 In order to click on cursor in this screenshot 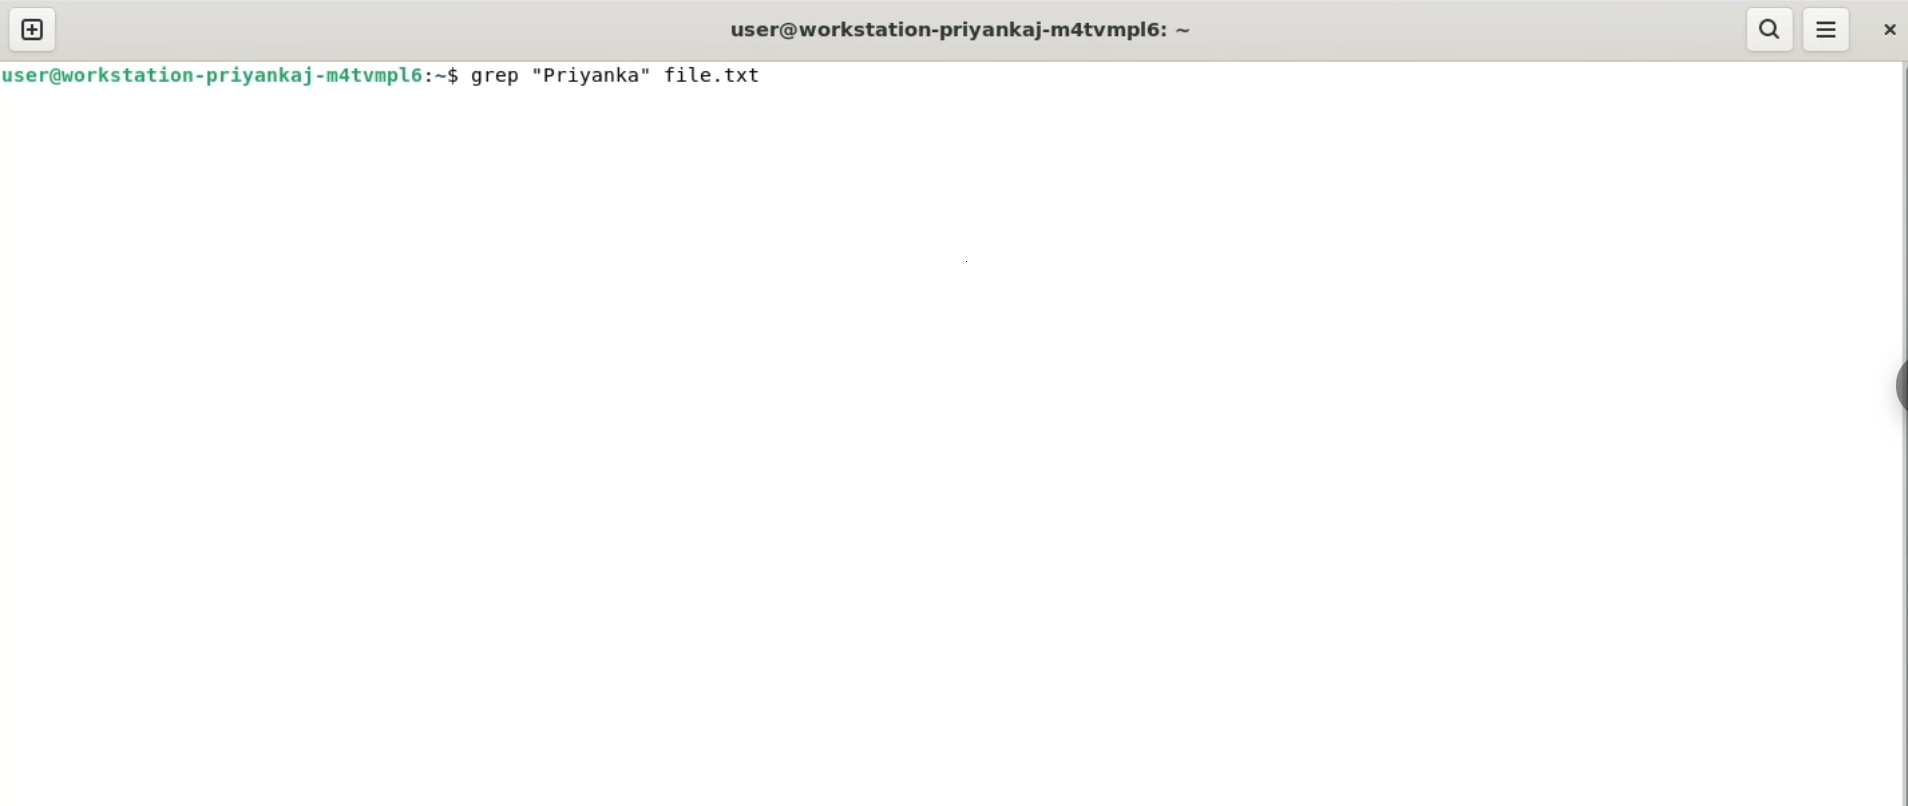, I will do `click(795, 80)`.